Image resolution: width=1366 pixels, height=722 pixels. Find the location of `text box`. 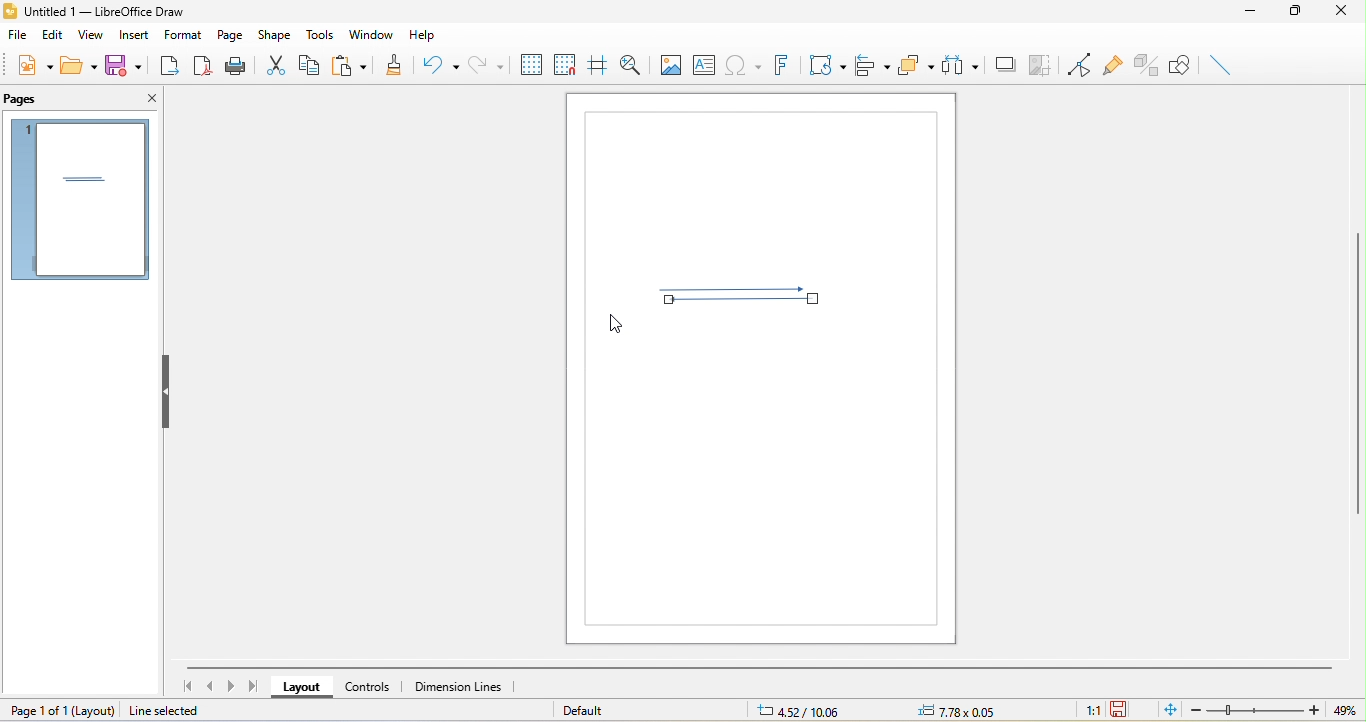

text box is located at coordinates (704, 64).